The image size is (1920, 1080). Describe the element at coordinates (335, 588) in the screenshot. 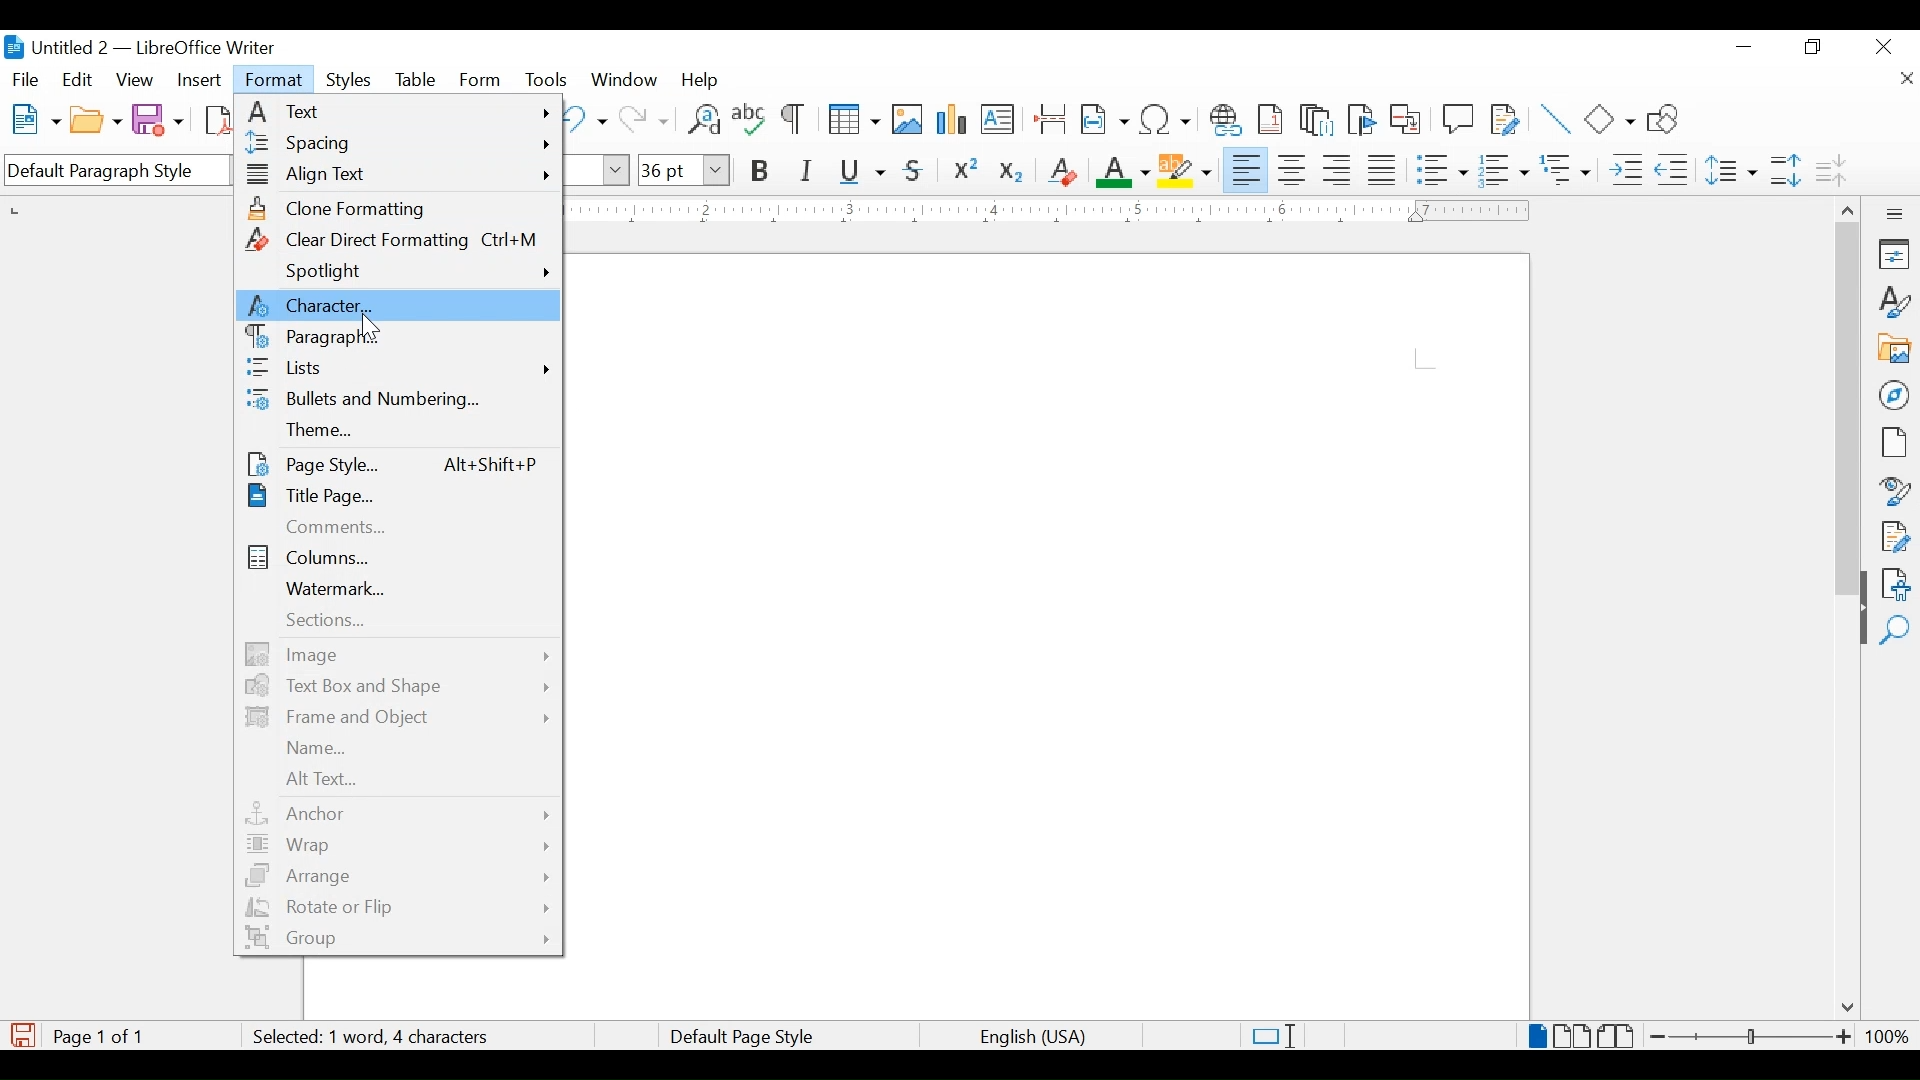

I see `watermark` at that location.